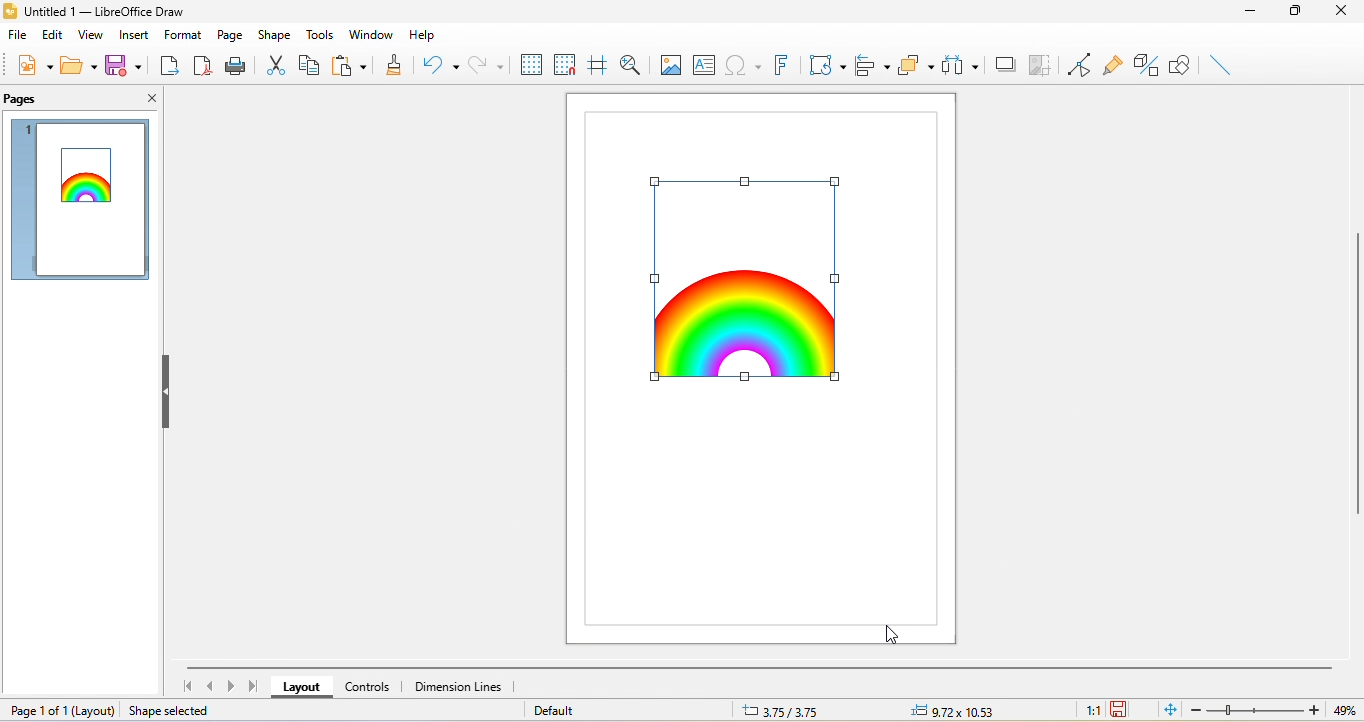 The image size is (1364, 722). Describe the element at coordinates (531, 65) in the screenshot. I see `display to grid` at that location.